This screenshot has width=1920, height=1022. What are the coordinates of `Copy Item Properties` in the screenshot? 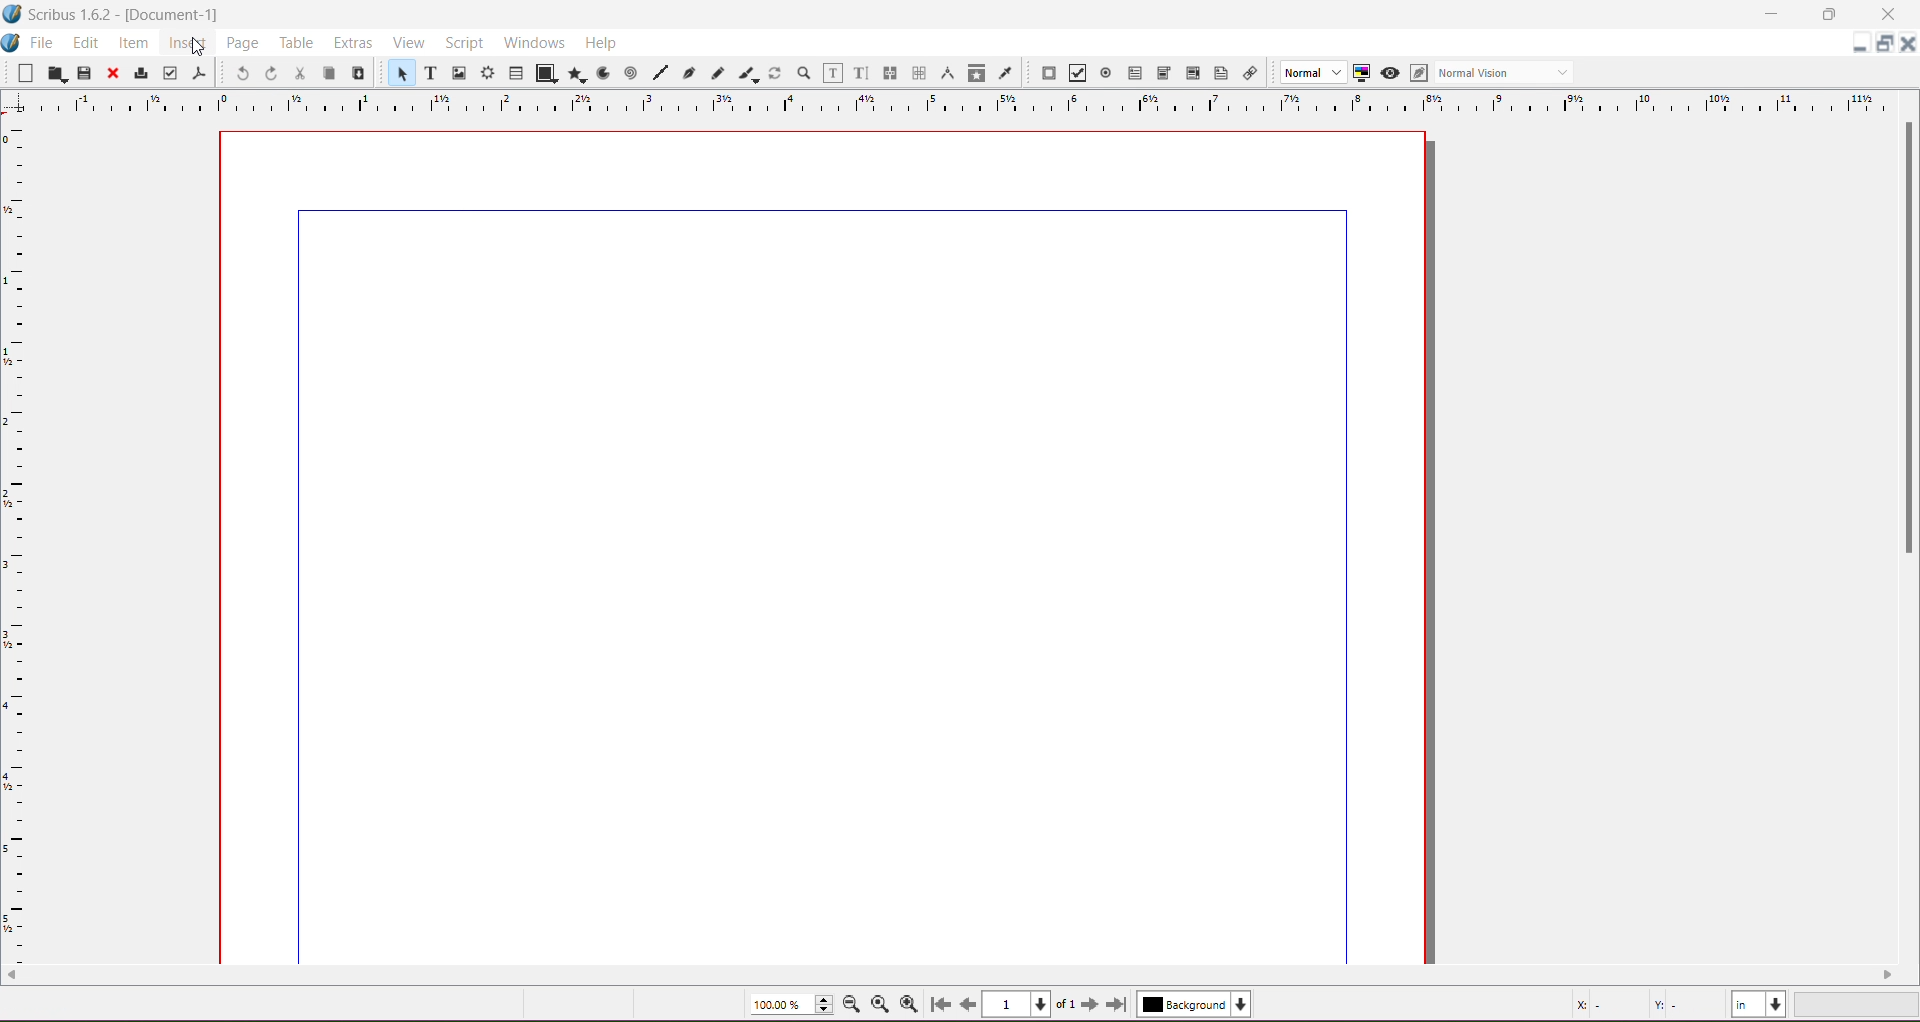 It's located at (977, 73).